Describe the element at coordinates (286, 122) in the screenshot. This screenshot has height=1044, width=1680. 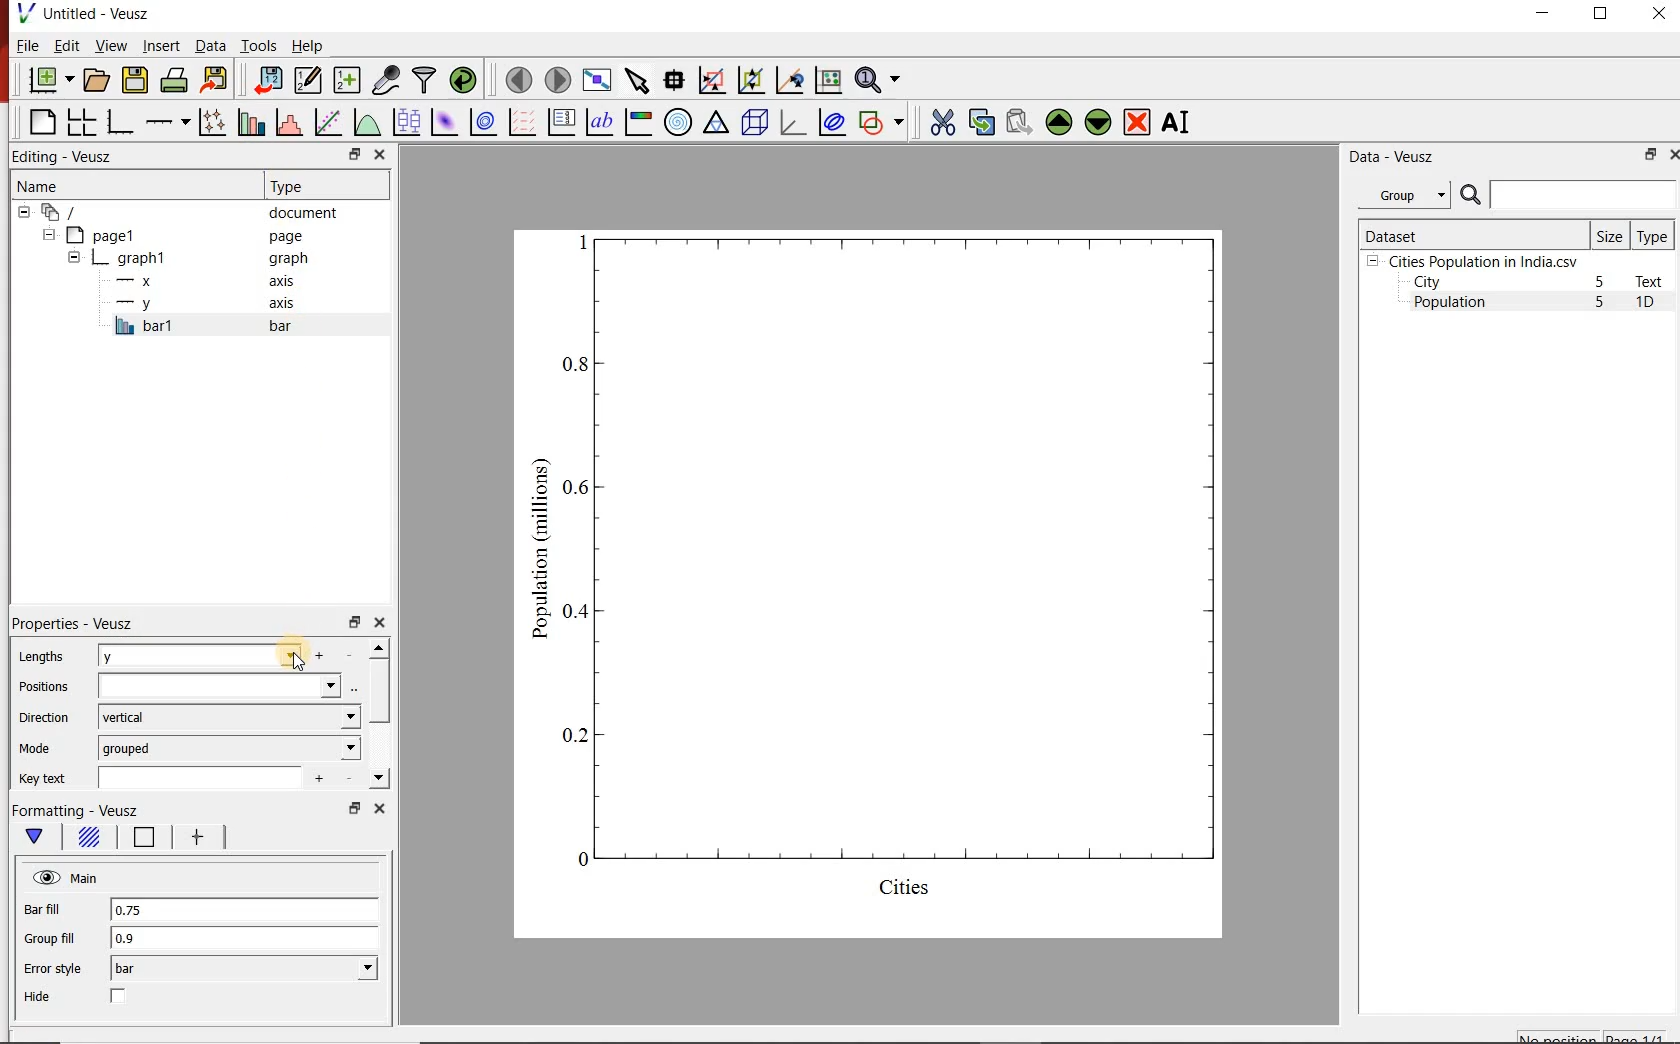
I see `histogram of a dataset` at that location.